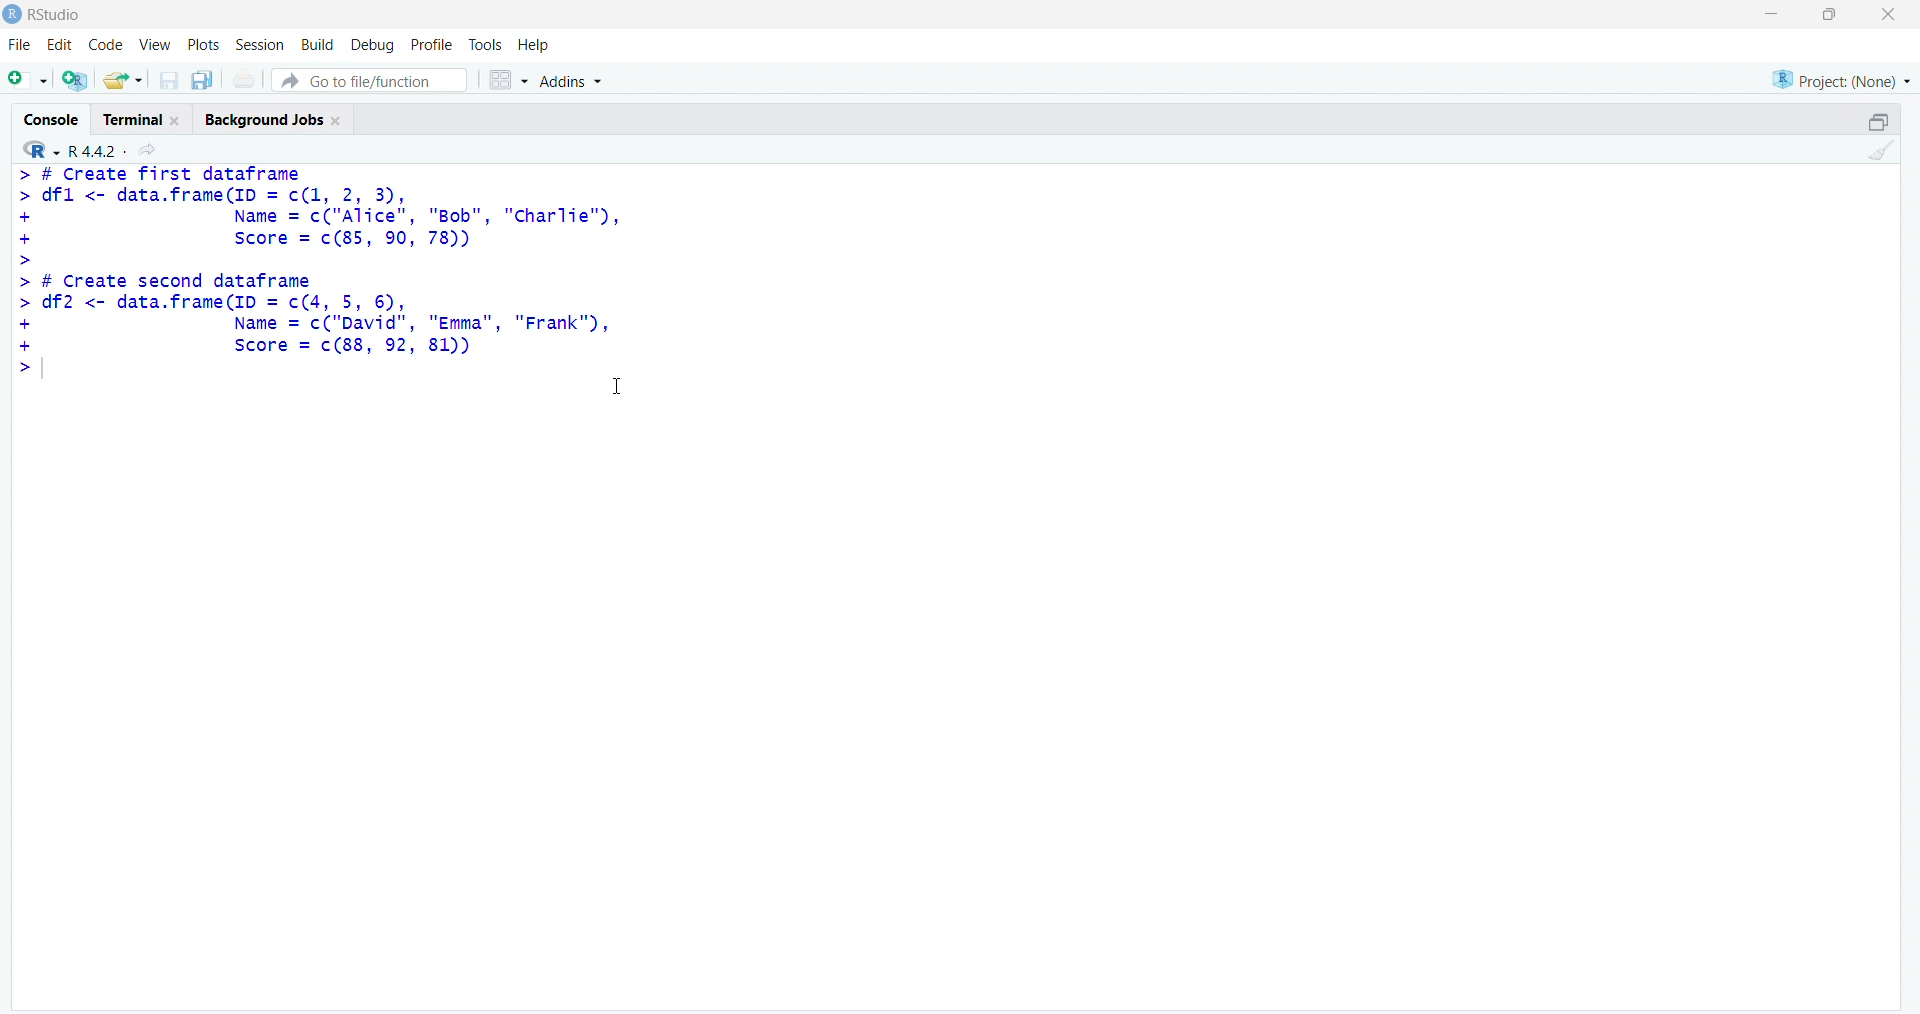  What do you see at coordinates (203, 81) in the screenshot?
I see `save all open document` at bounding box center [203, 81].